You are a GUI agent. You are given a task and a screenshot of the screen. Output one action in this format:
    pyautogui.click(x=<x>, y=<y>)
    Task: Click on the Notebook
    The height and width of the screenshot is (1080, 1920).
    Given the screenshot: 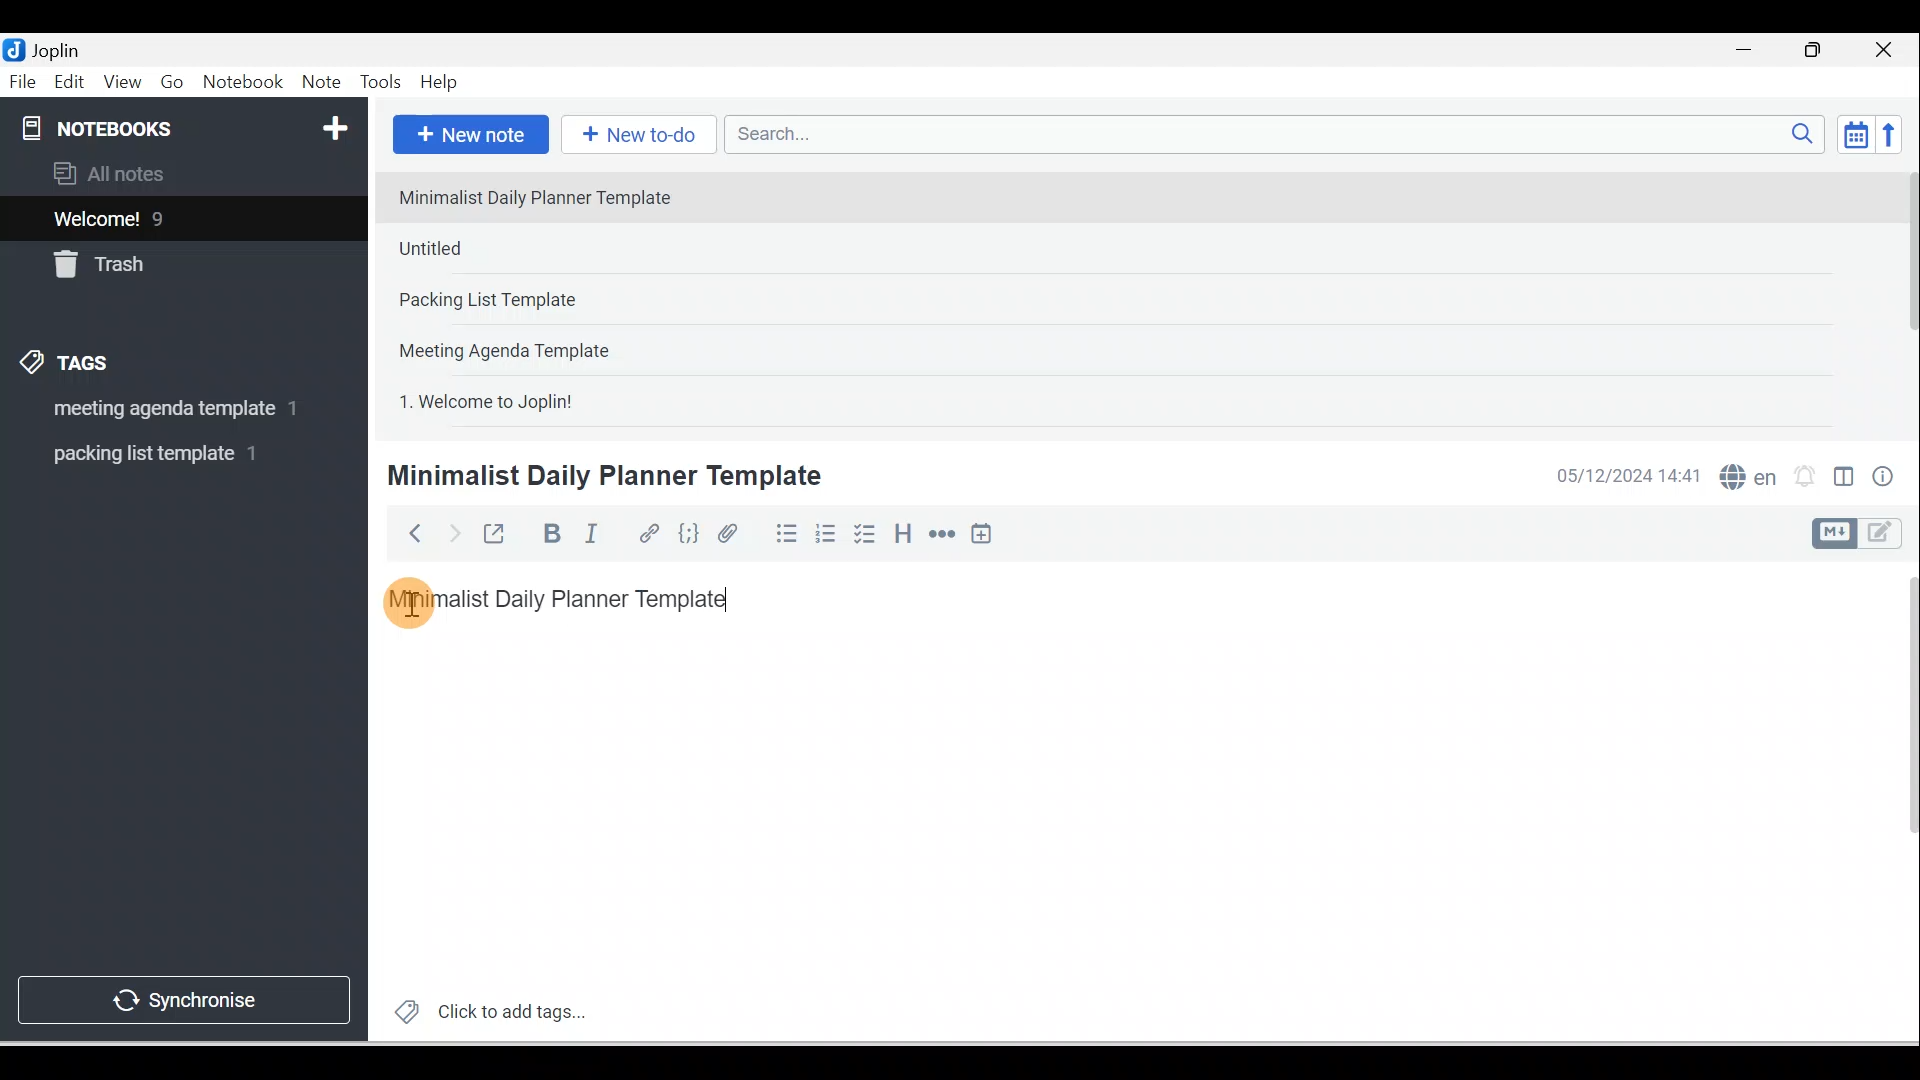 What is the action you would take?
    pyautogui.click(x=242, y=83)
    